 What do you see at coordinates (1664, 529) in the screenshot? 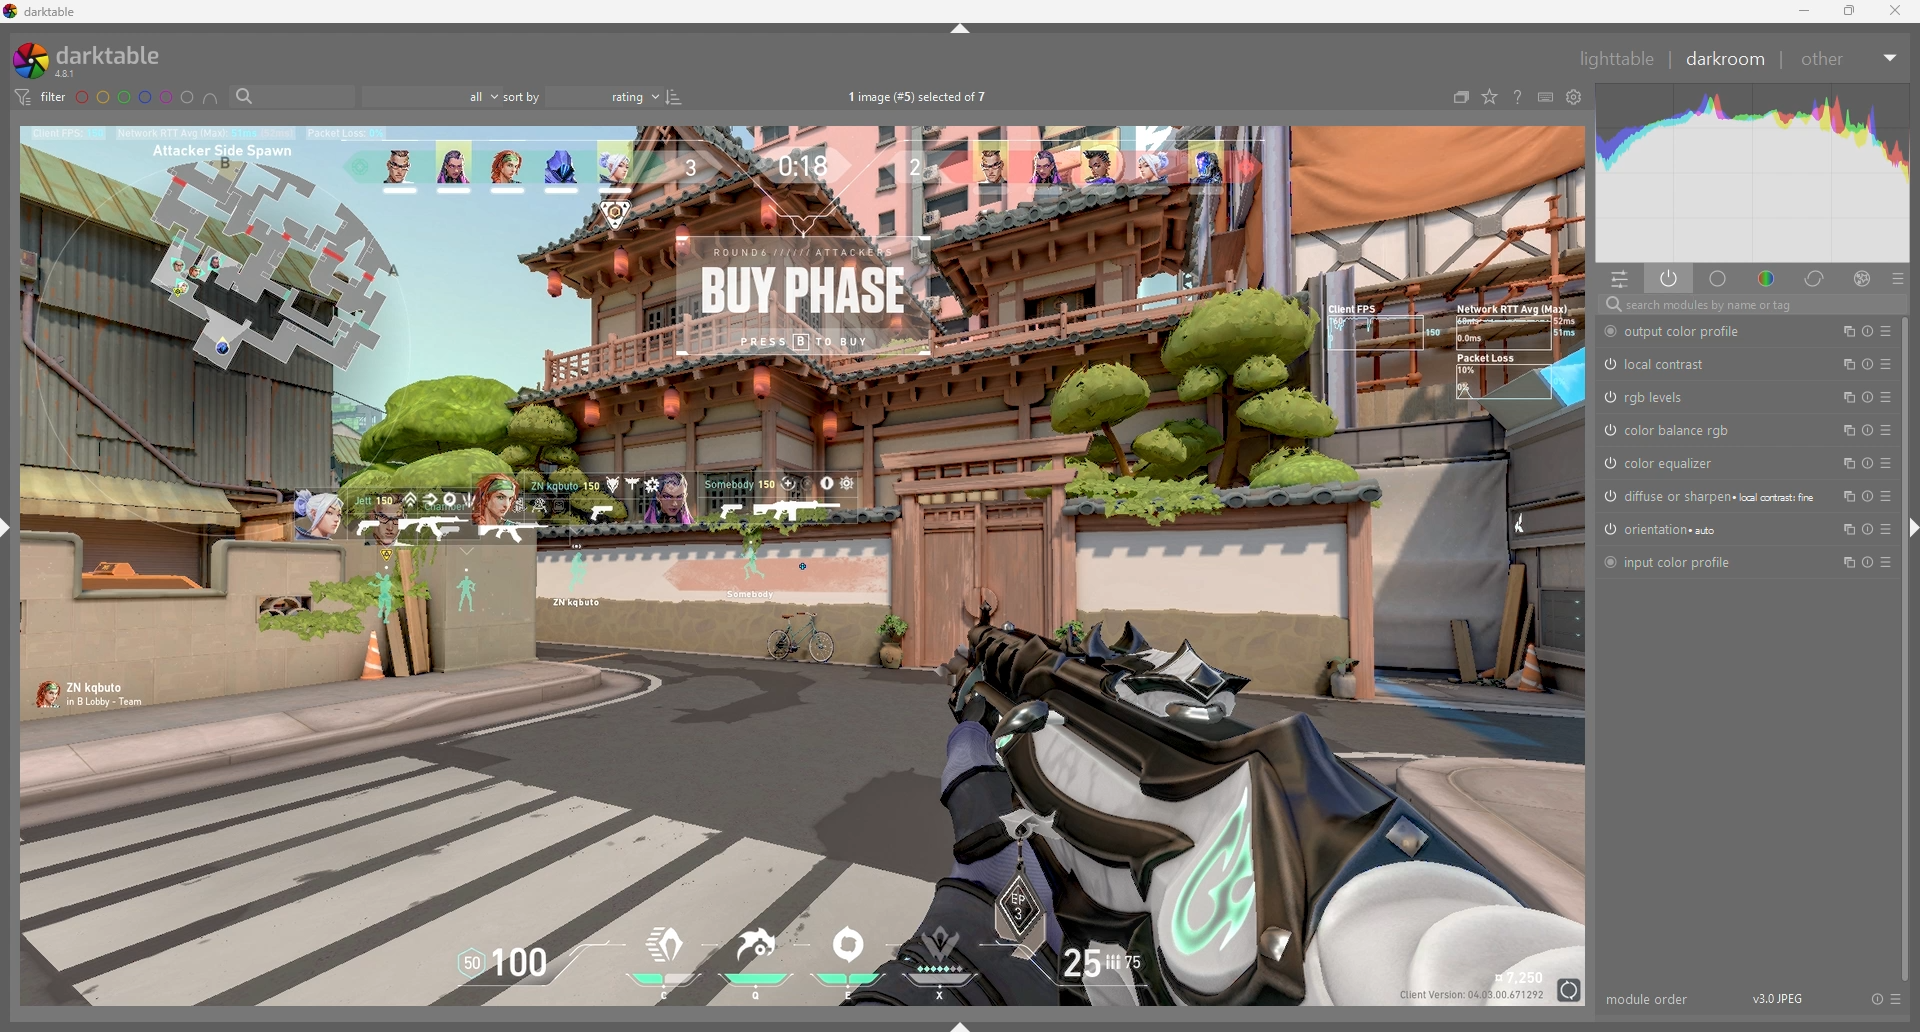
I see `orientation` at bounding box center [1664, 529].